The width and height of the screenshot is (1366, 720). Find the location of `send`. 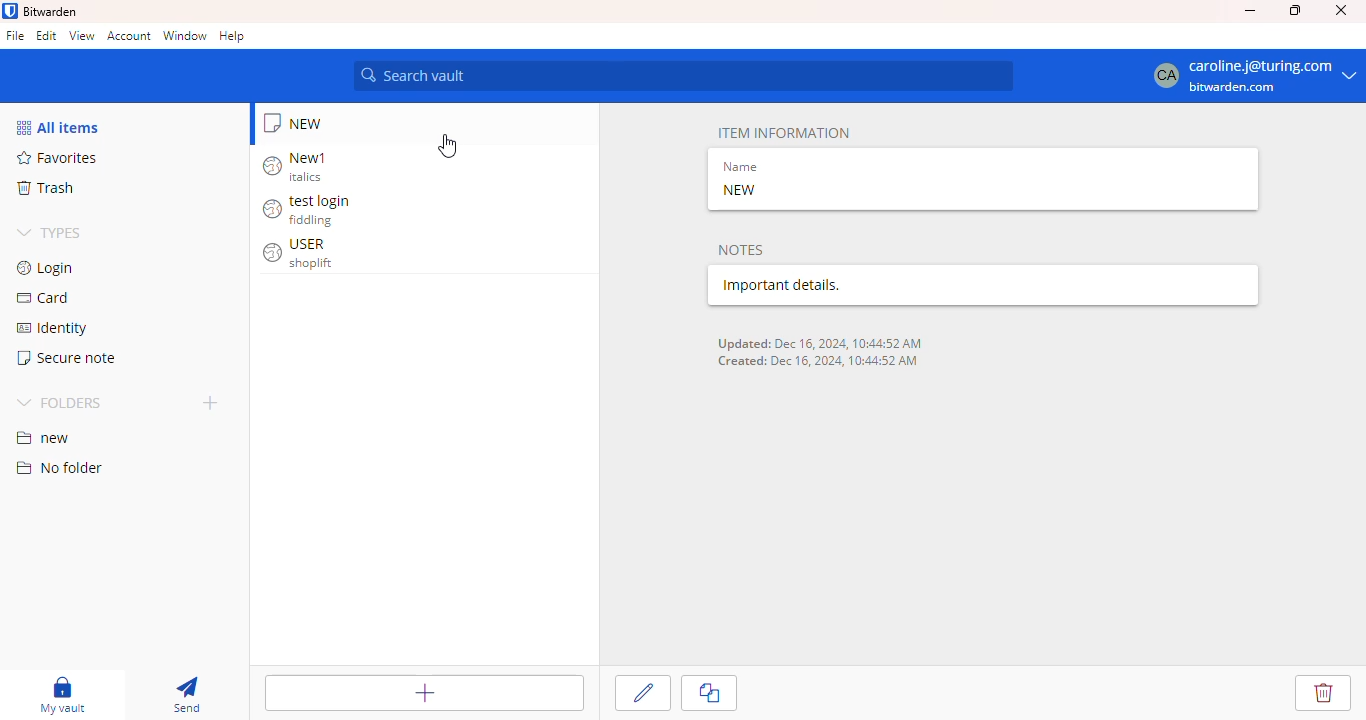

send is located at coordinates (188, 695).